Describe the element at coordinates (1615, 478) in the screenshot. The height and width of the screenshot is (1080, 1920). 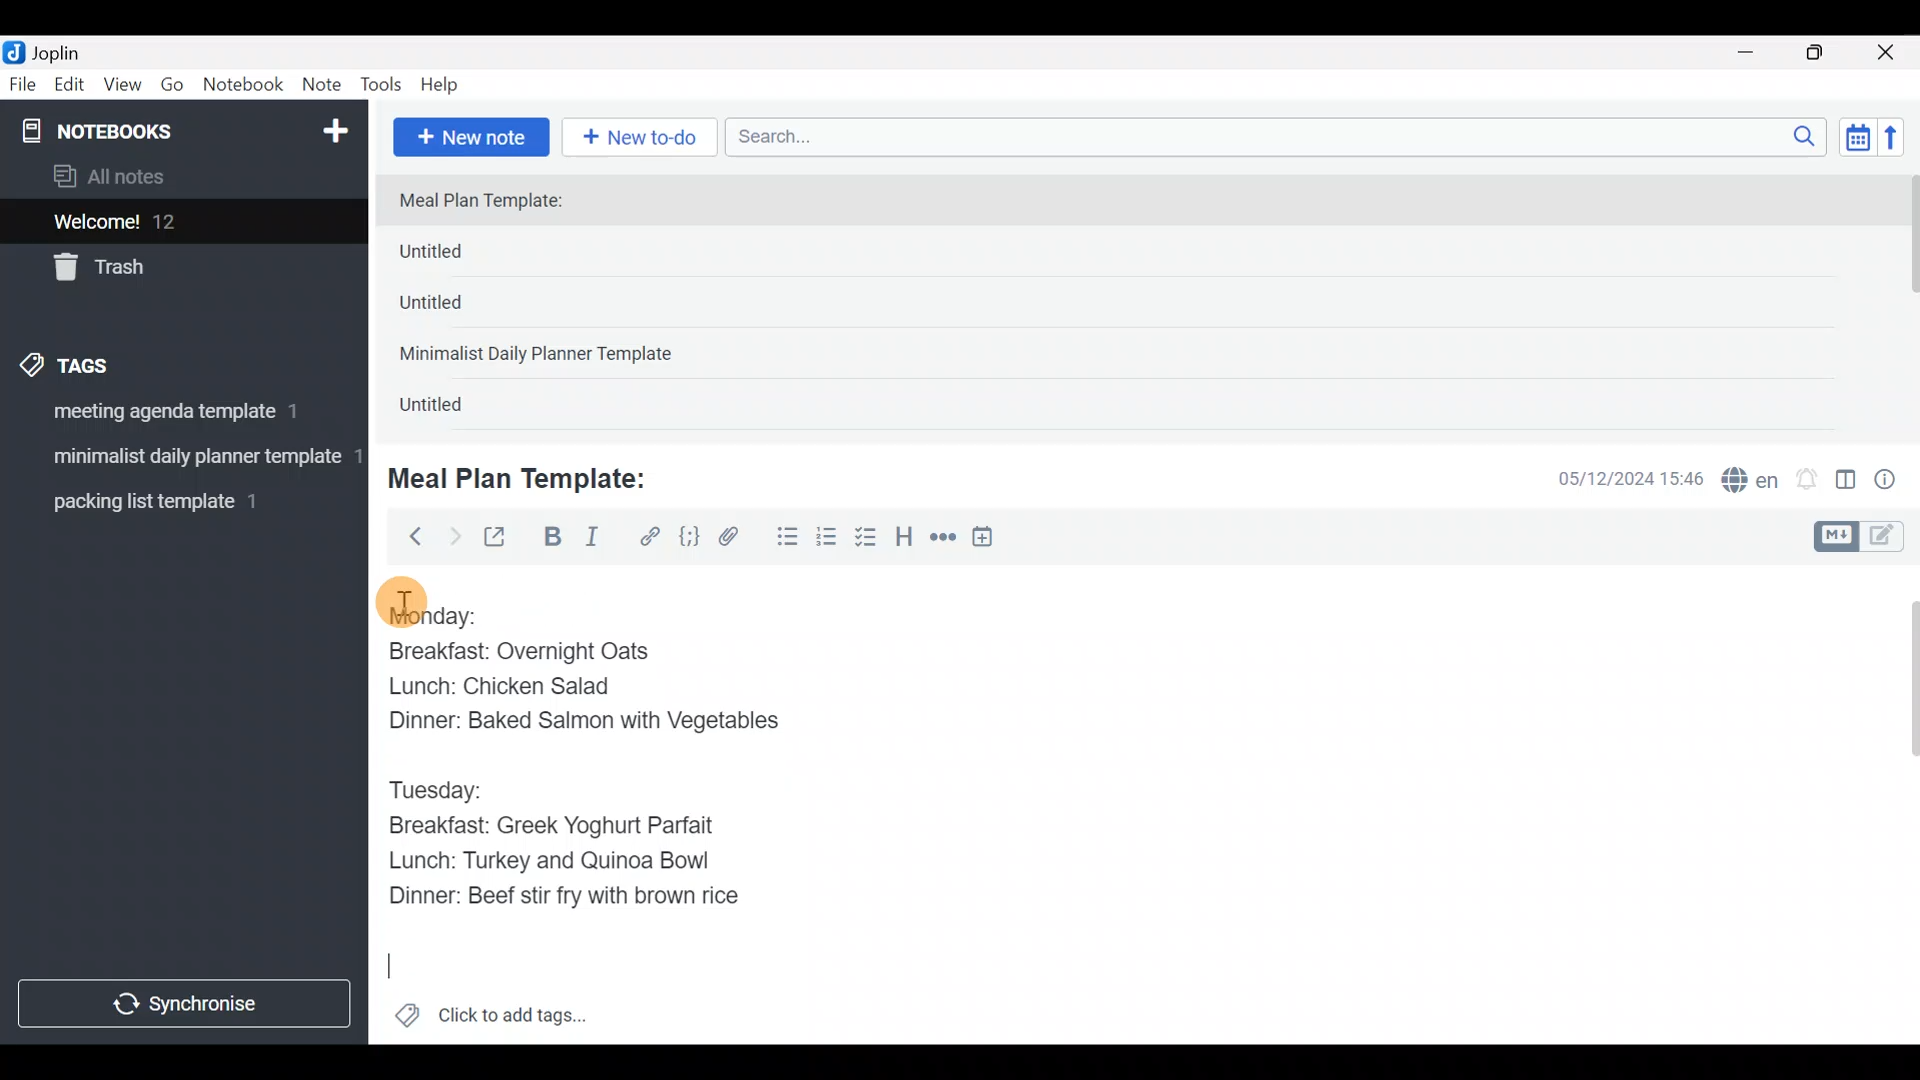
I see `Date & time` at that location.